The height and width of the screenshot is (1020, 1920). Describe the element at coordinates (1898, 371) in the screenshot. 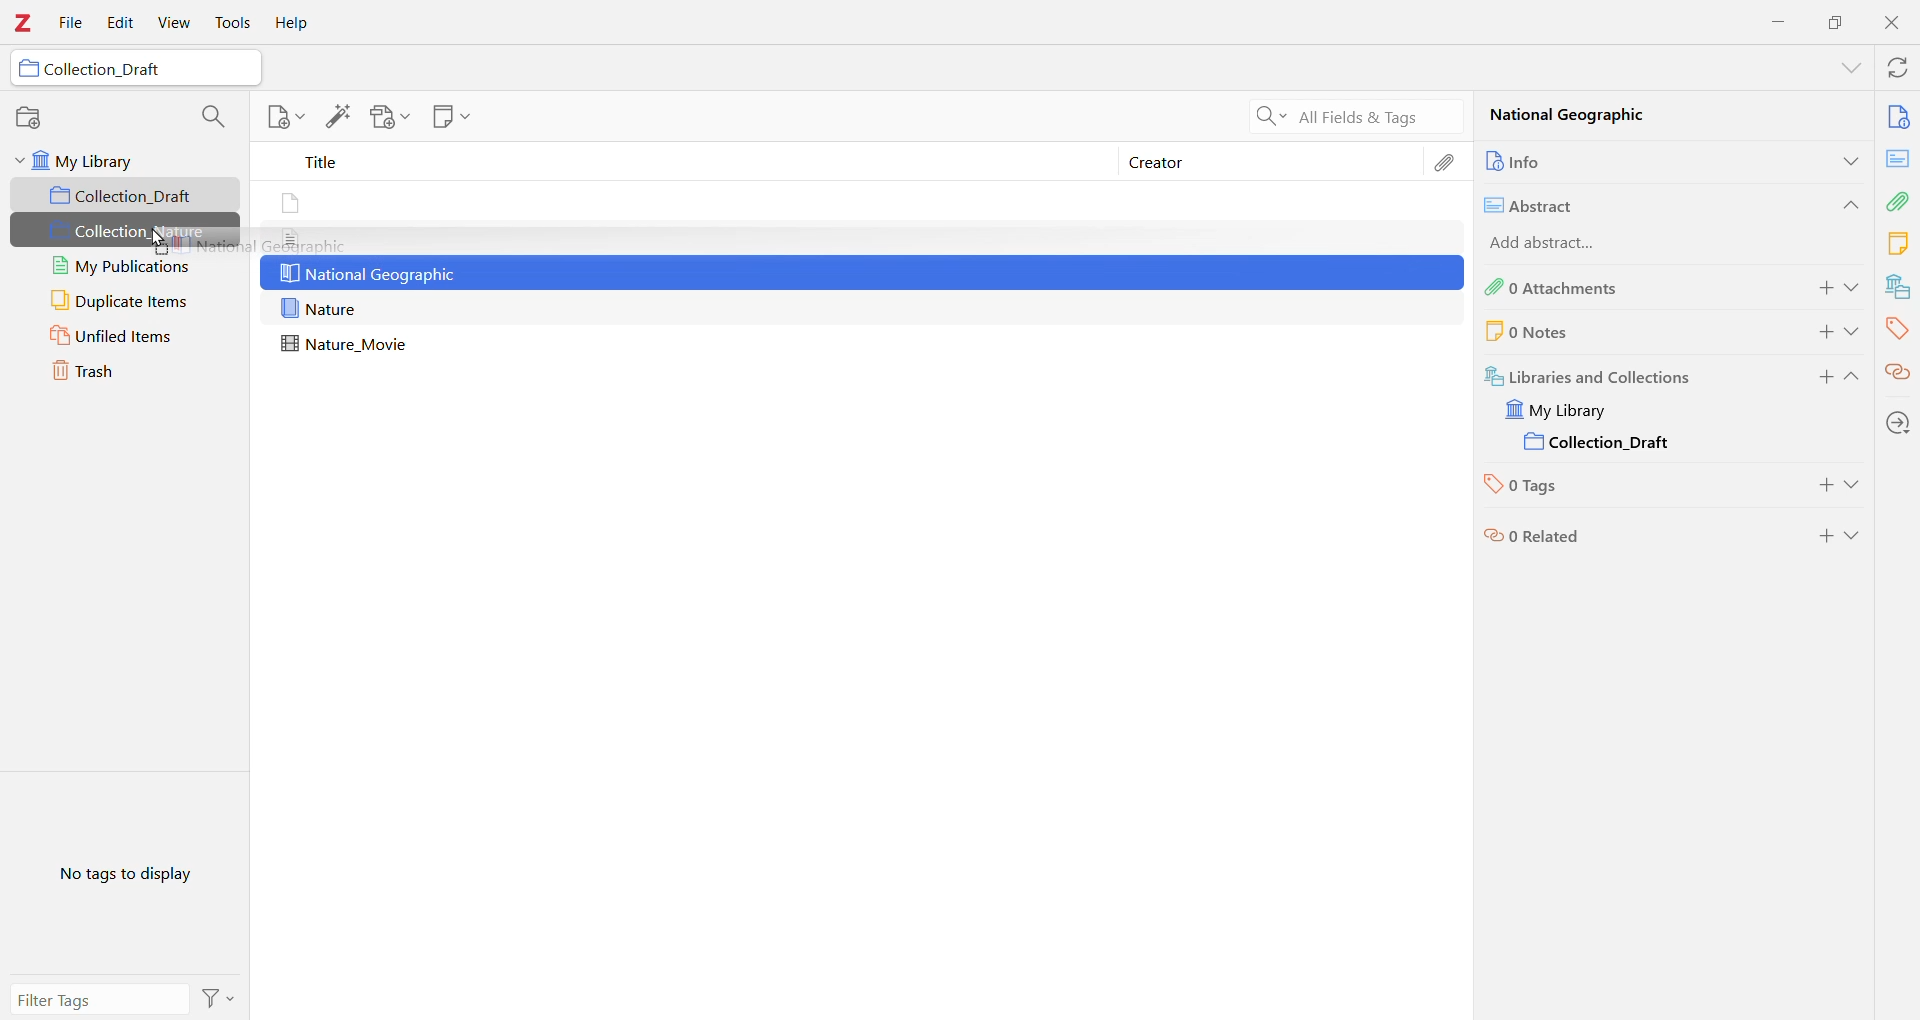

I see `Related` at that location.